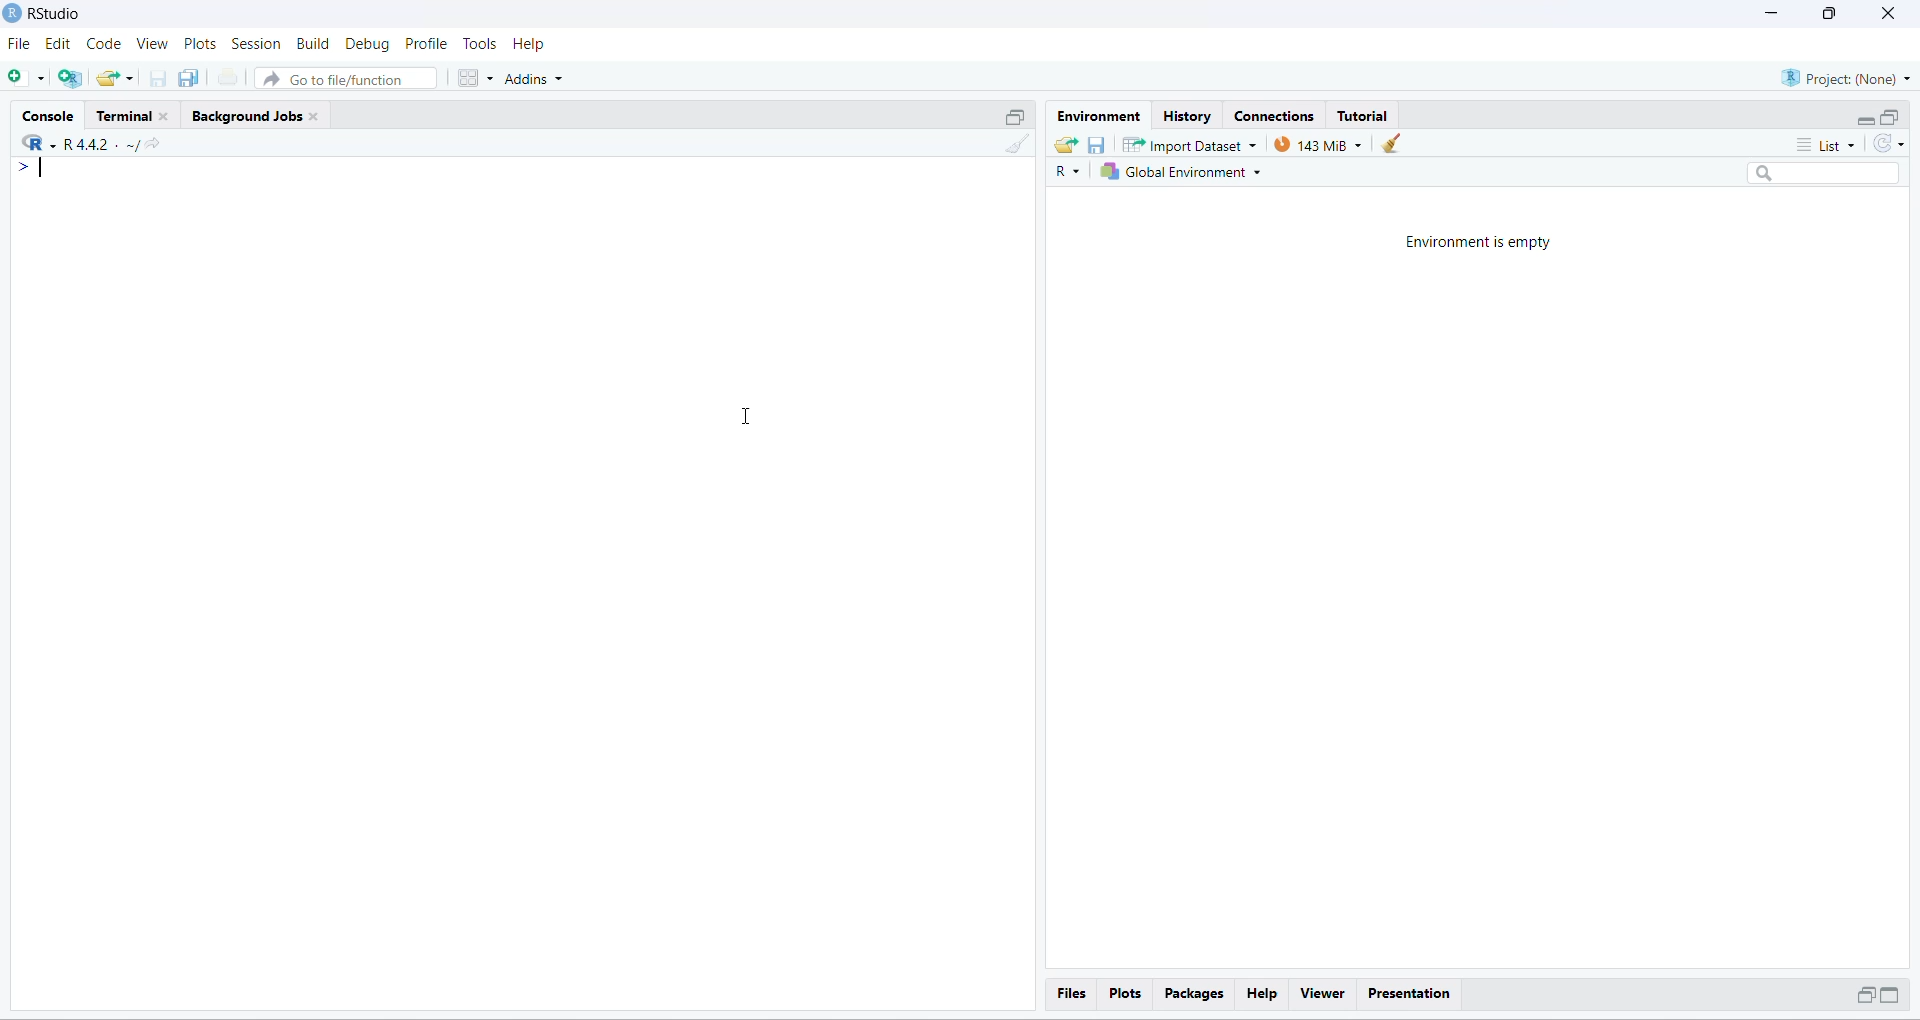 The image size is (1920, 1020). I want to click on save, so click(1097, 146).